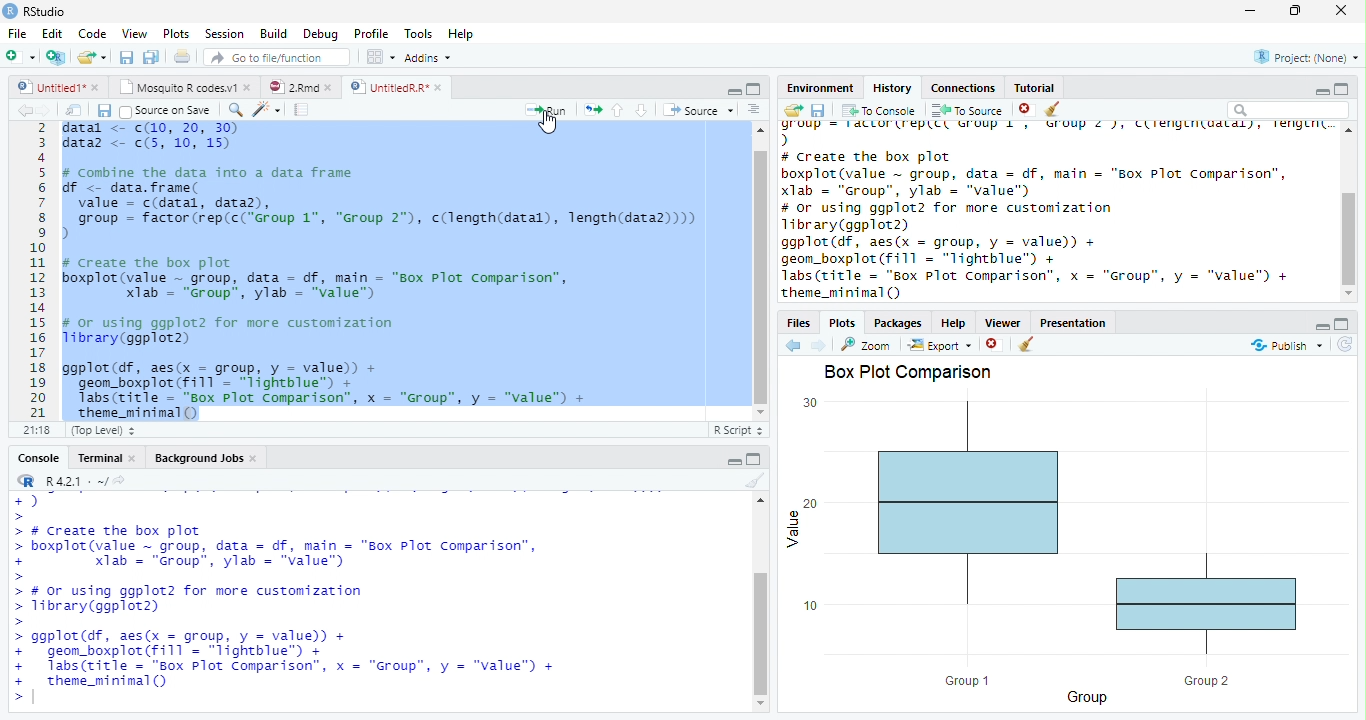  What do you see at coordinates (617, 110) in the screenshot?
I see `Go to previous section/chunk` at bounding box center [617, 110].